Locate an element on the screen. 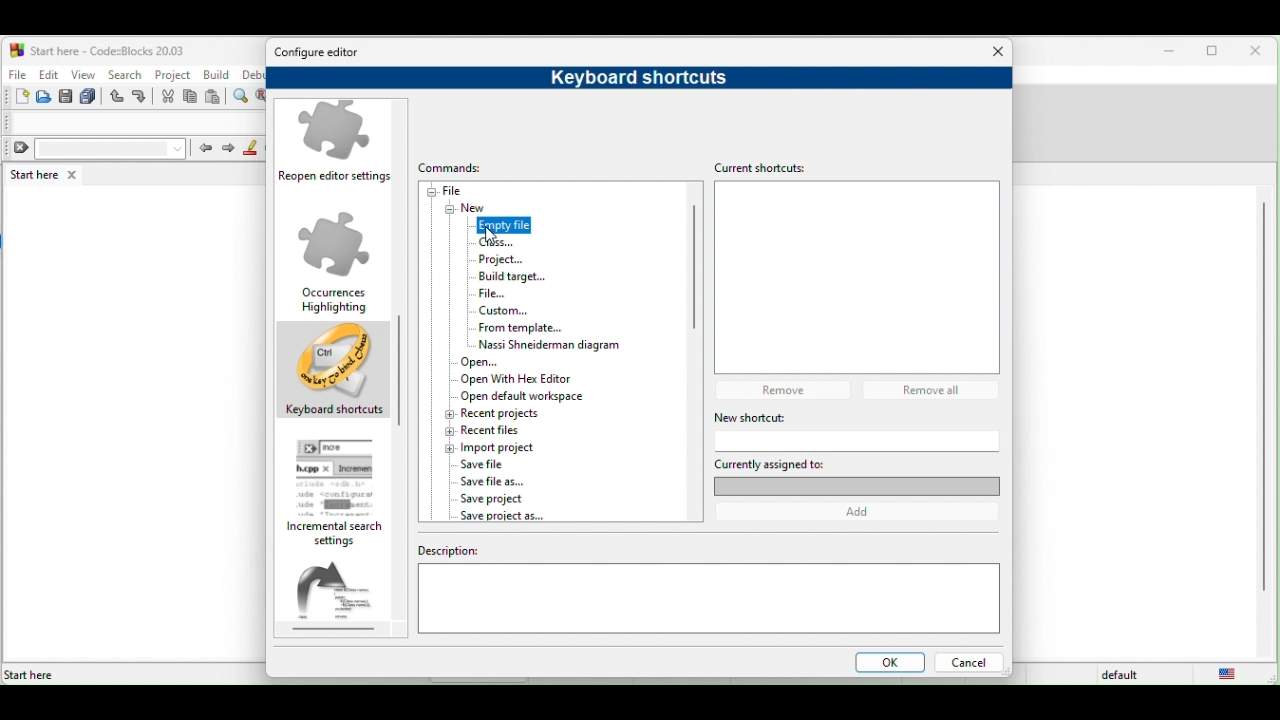 The width and height of the screenshot is (1280, 720). incremental search setting is located at coordinates (341, 493).